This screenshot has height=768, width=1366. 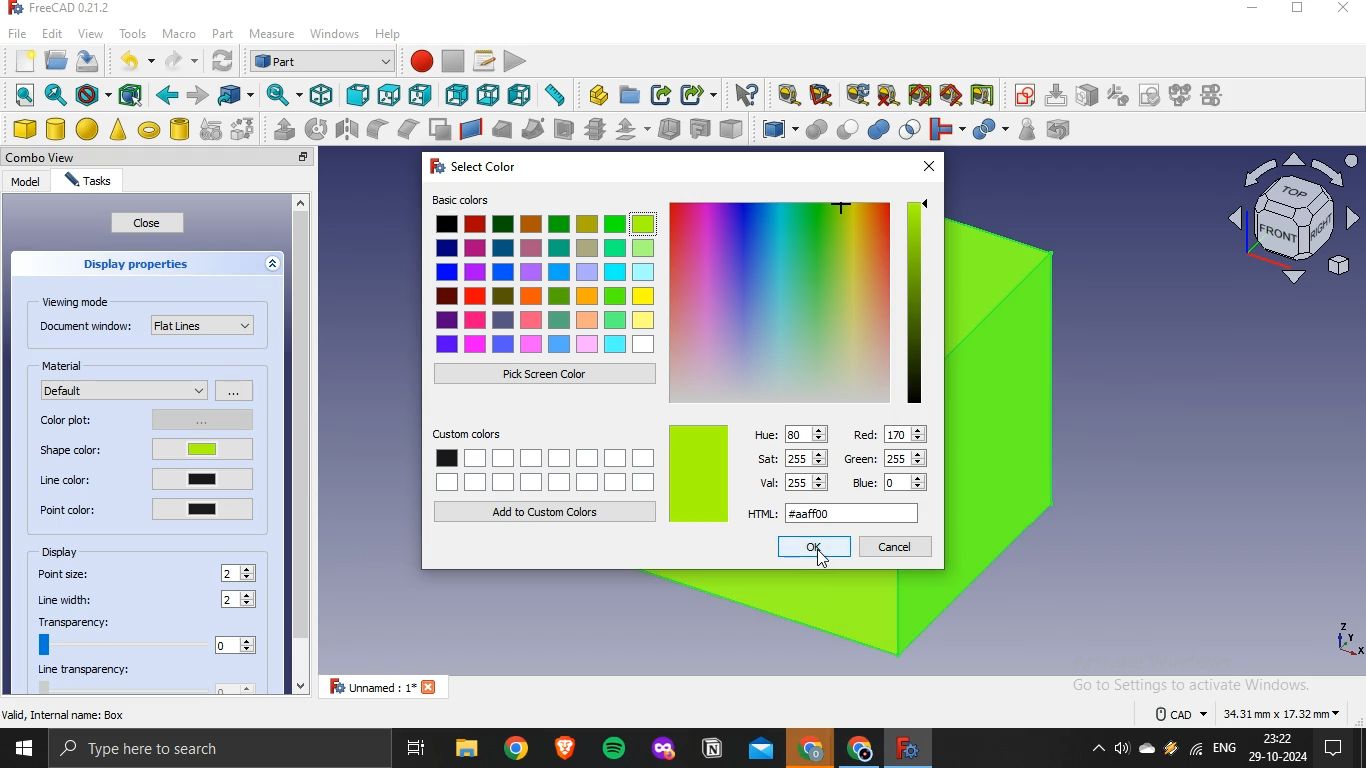 What do you see at coordinates (905, 748) in the screenshot?
I see `freecad` at bounding box center [905, 748].